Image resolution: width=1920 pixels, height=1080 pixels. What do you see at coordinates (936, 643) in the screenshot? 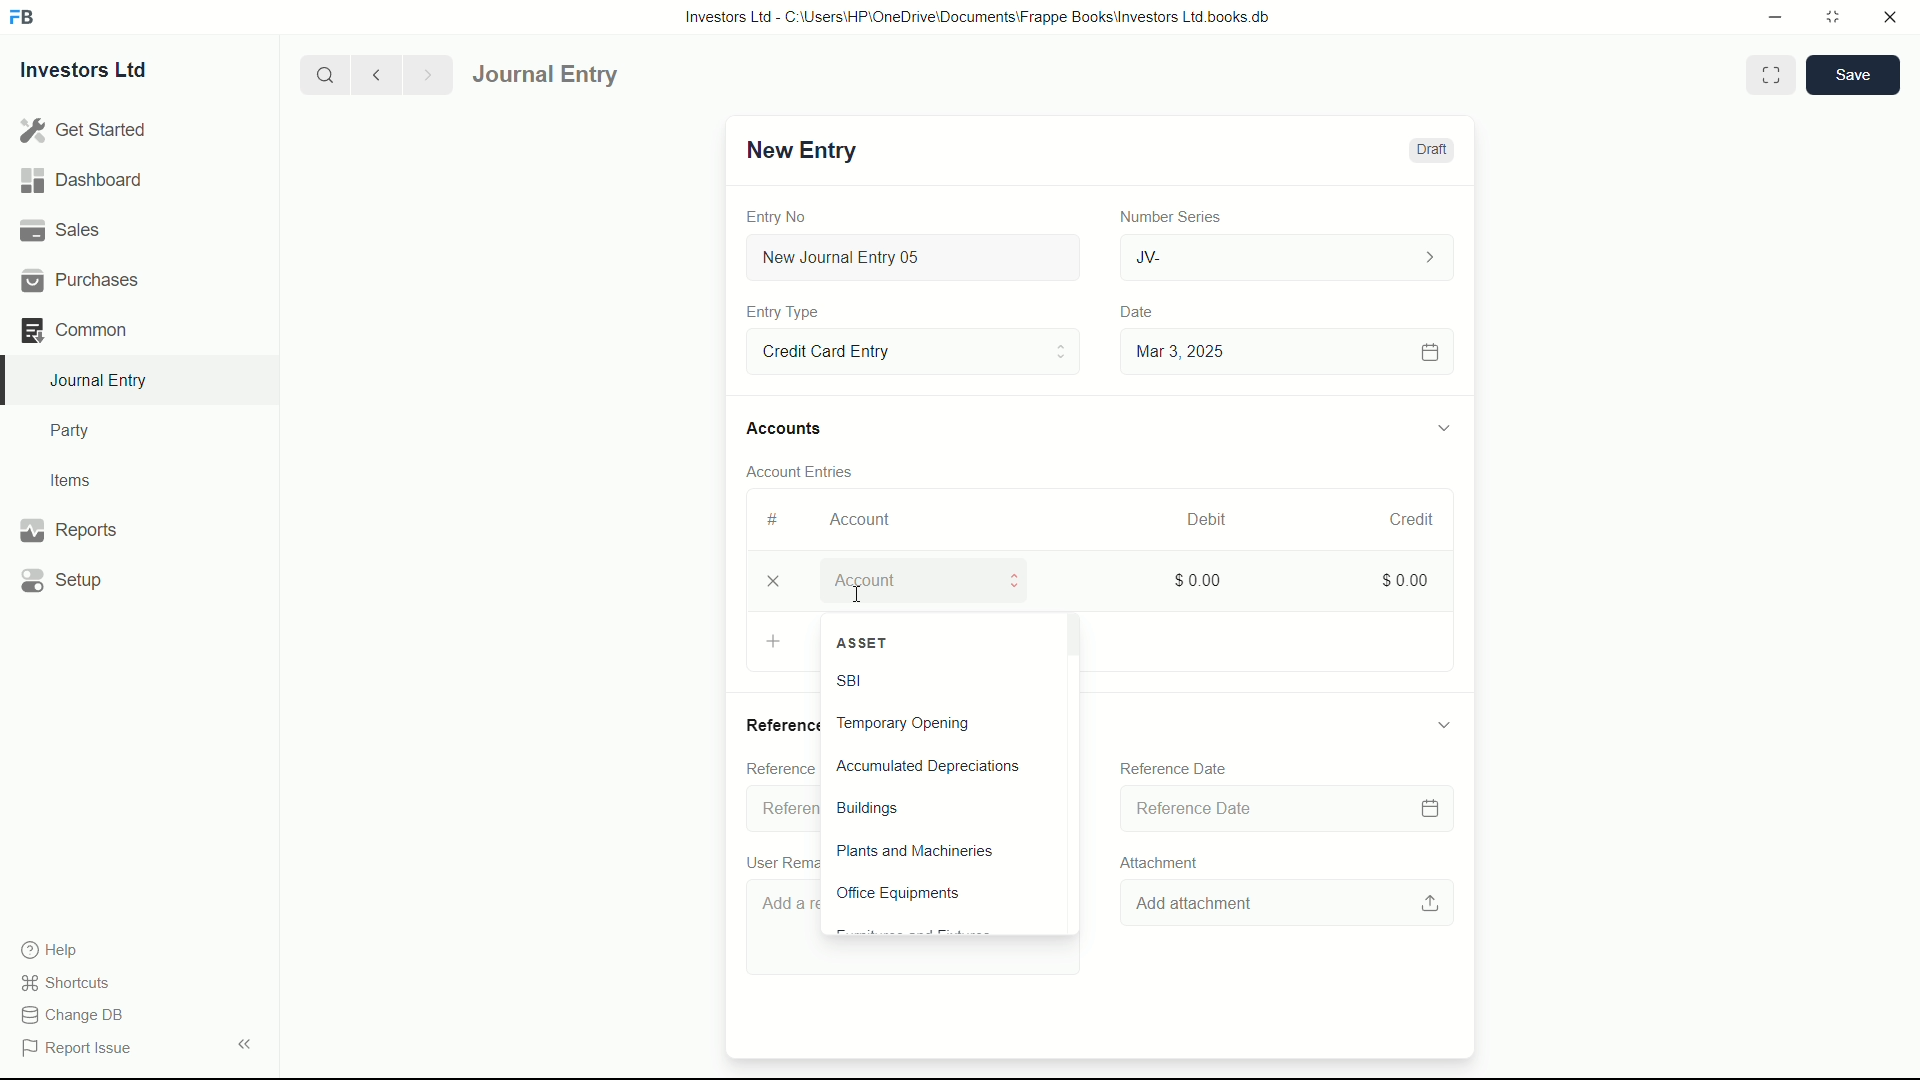
I see `ASSET` at bounding box center [936, 643].